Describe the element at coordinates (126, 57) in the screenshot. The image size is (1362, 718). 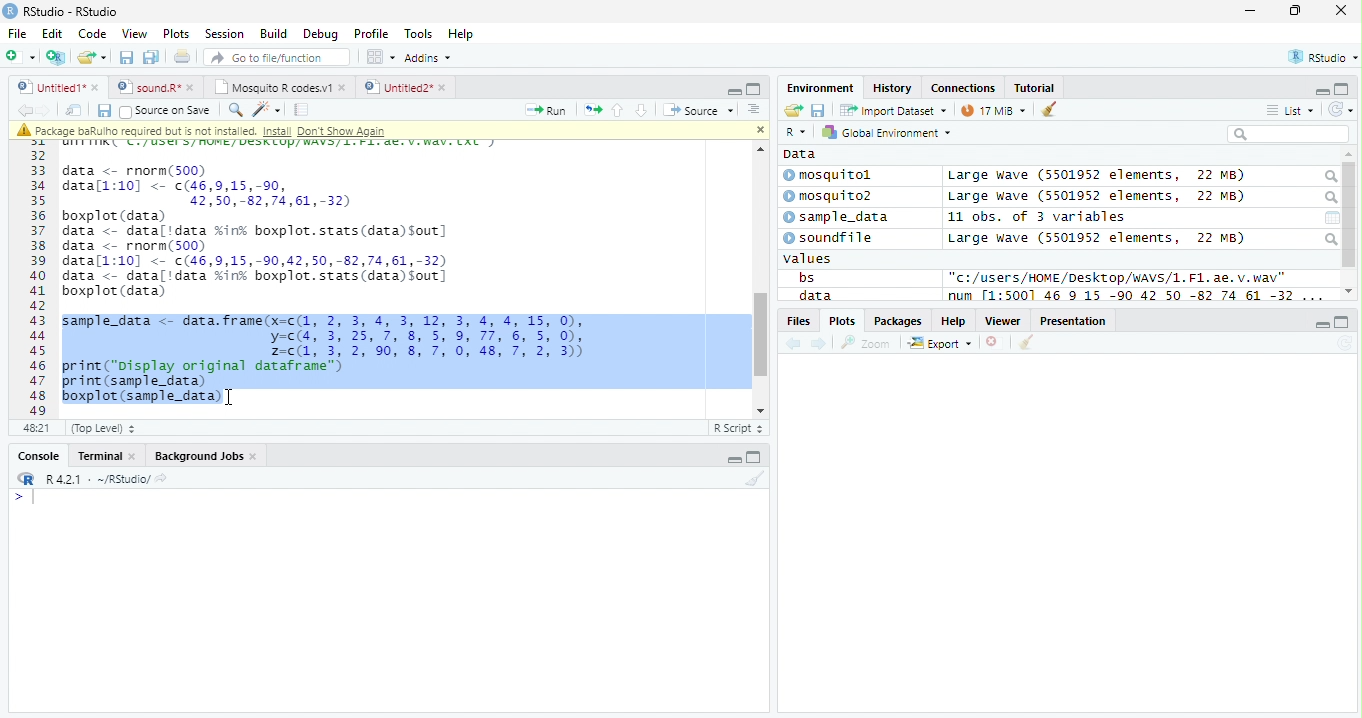
I see `Save the current document` at that location.